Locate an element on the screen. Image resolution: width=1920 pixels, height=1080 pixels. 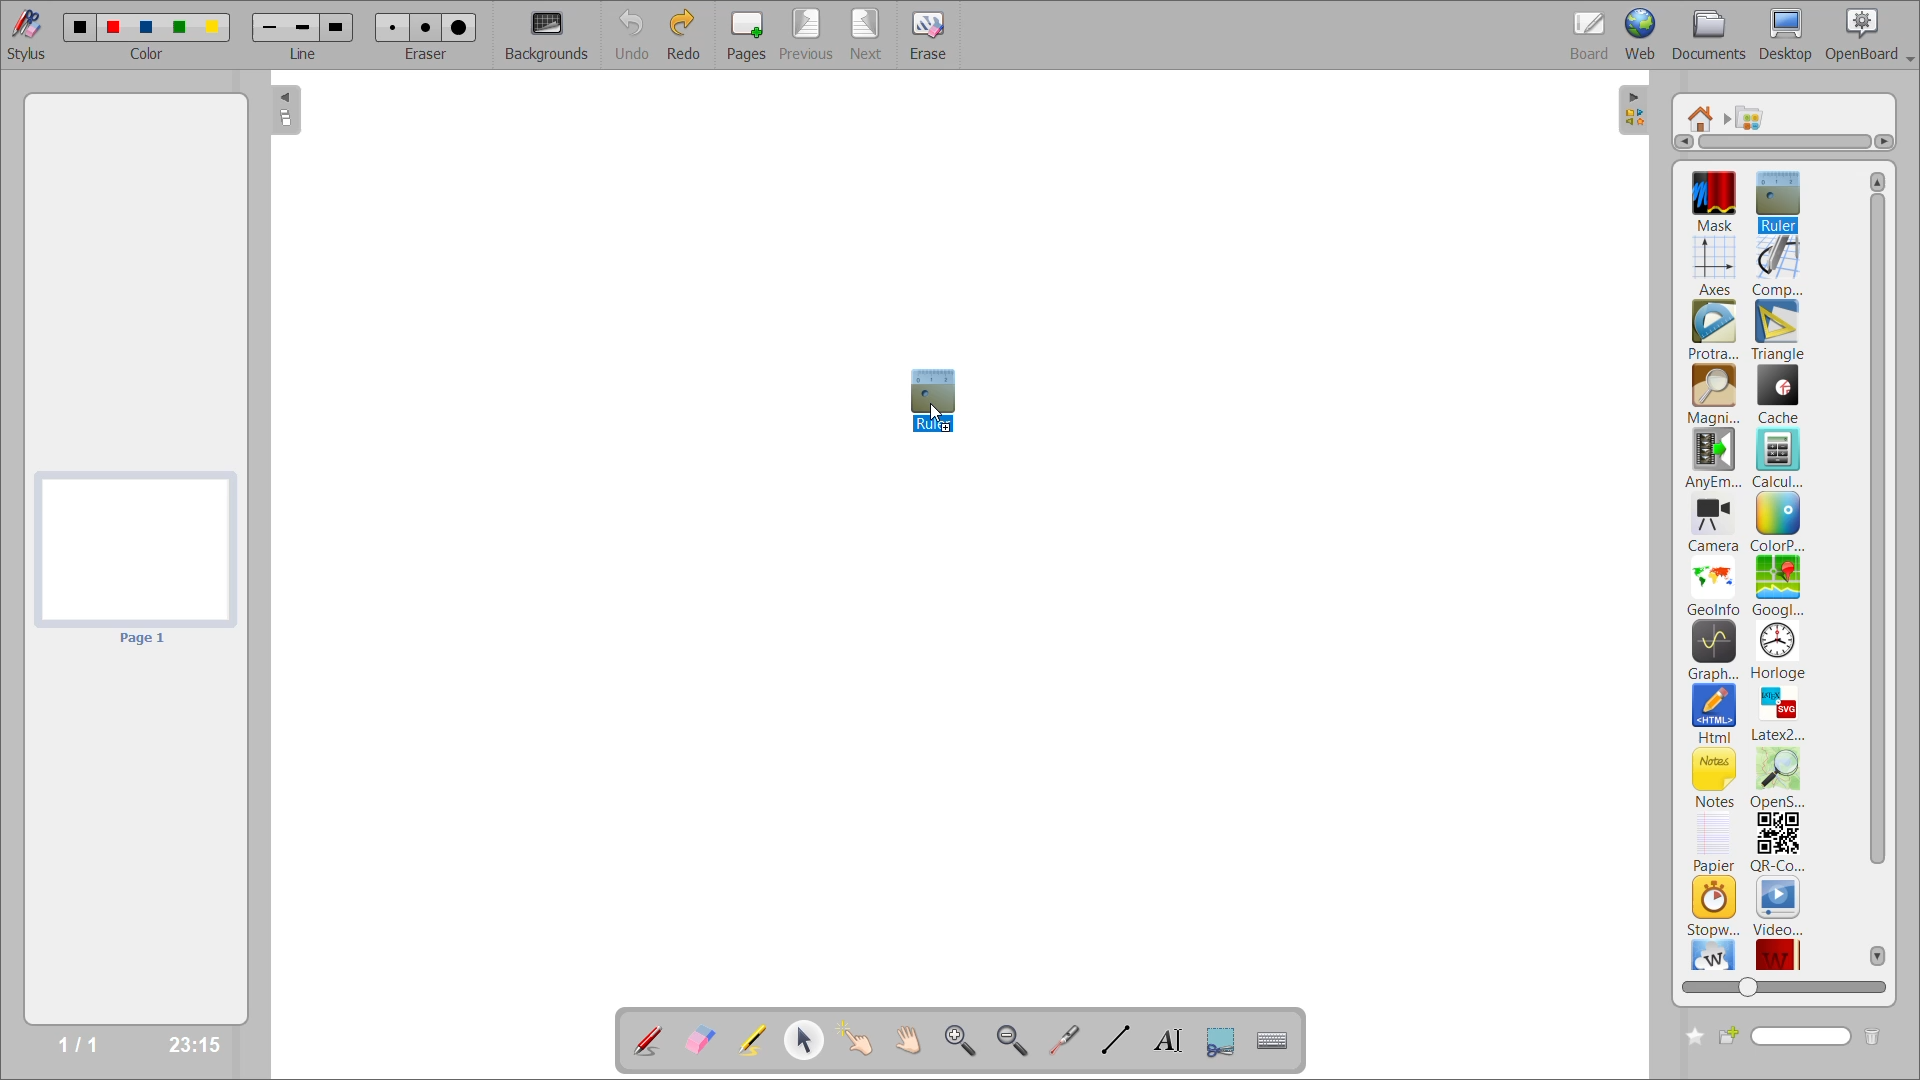
display virtual keyboard is located at coordinates (1276, 1040).